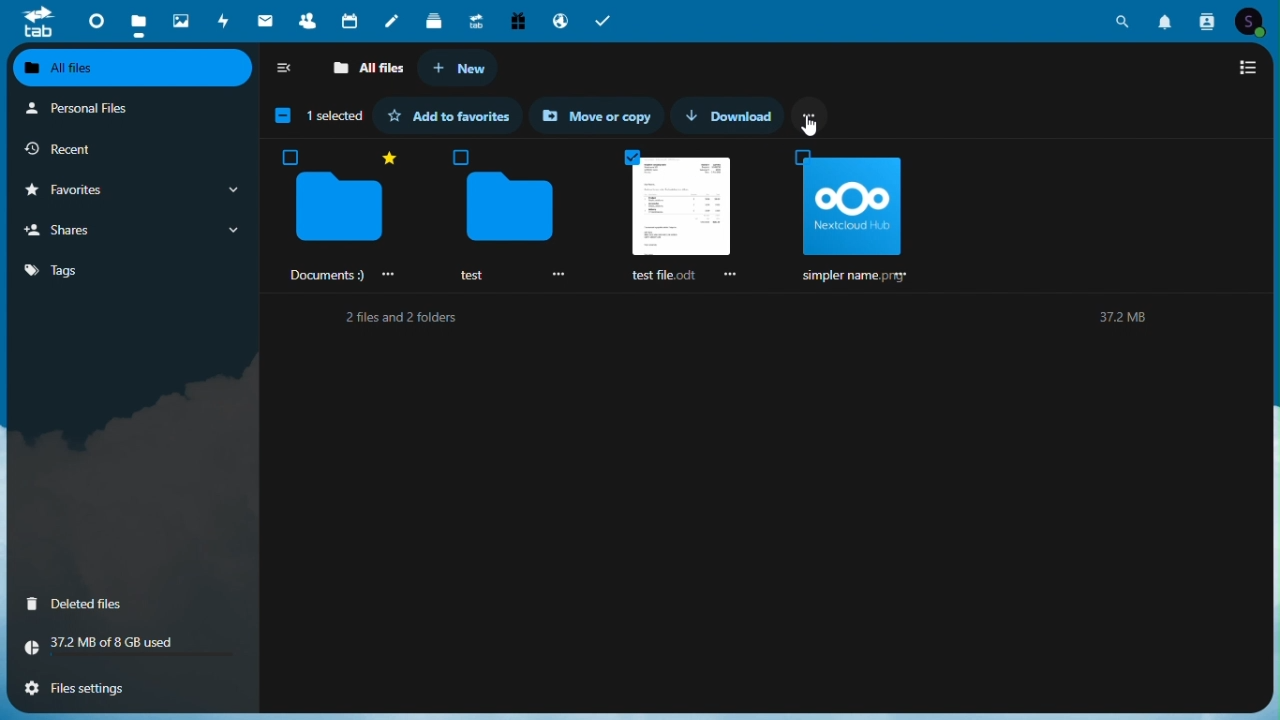 Image resolution: width=1280 pixels, height=720 pixels. Describe the element at coordinates (130, 192) in the screenshot. I see `Favourite` at that location.